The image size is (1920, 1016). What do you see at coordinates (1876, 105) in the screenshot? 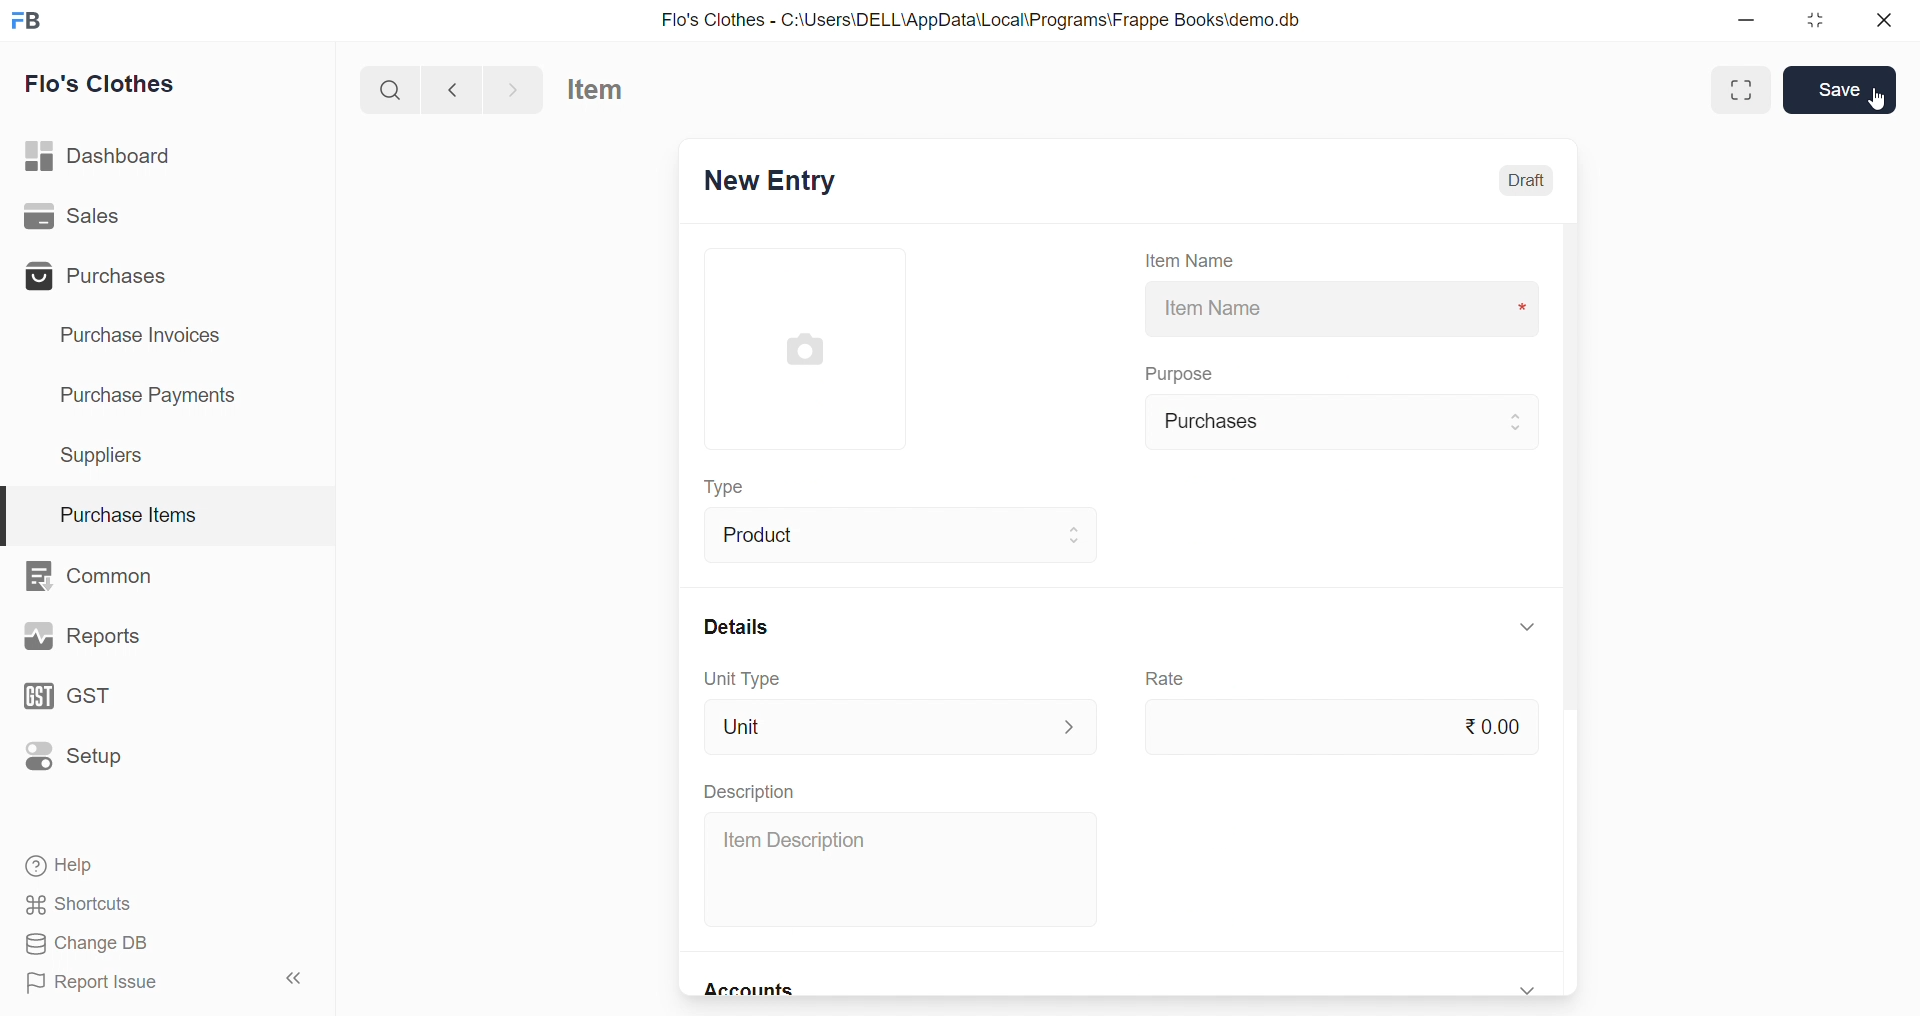
I see `cursor` at bounding box center [1876, 105].